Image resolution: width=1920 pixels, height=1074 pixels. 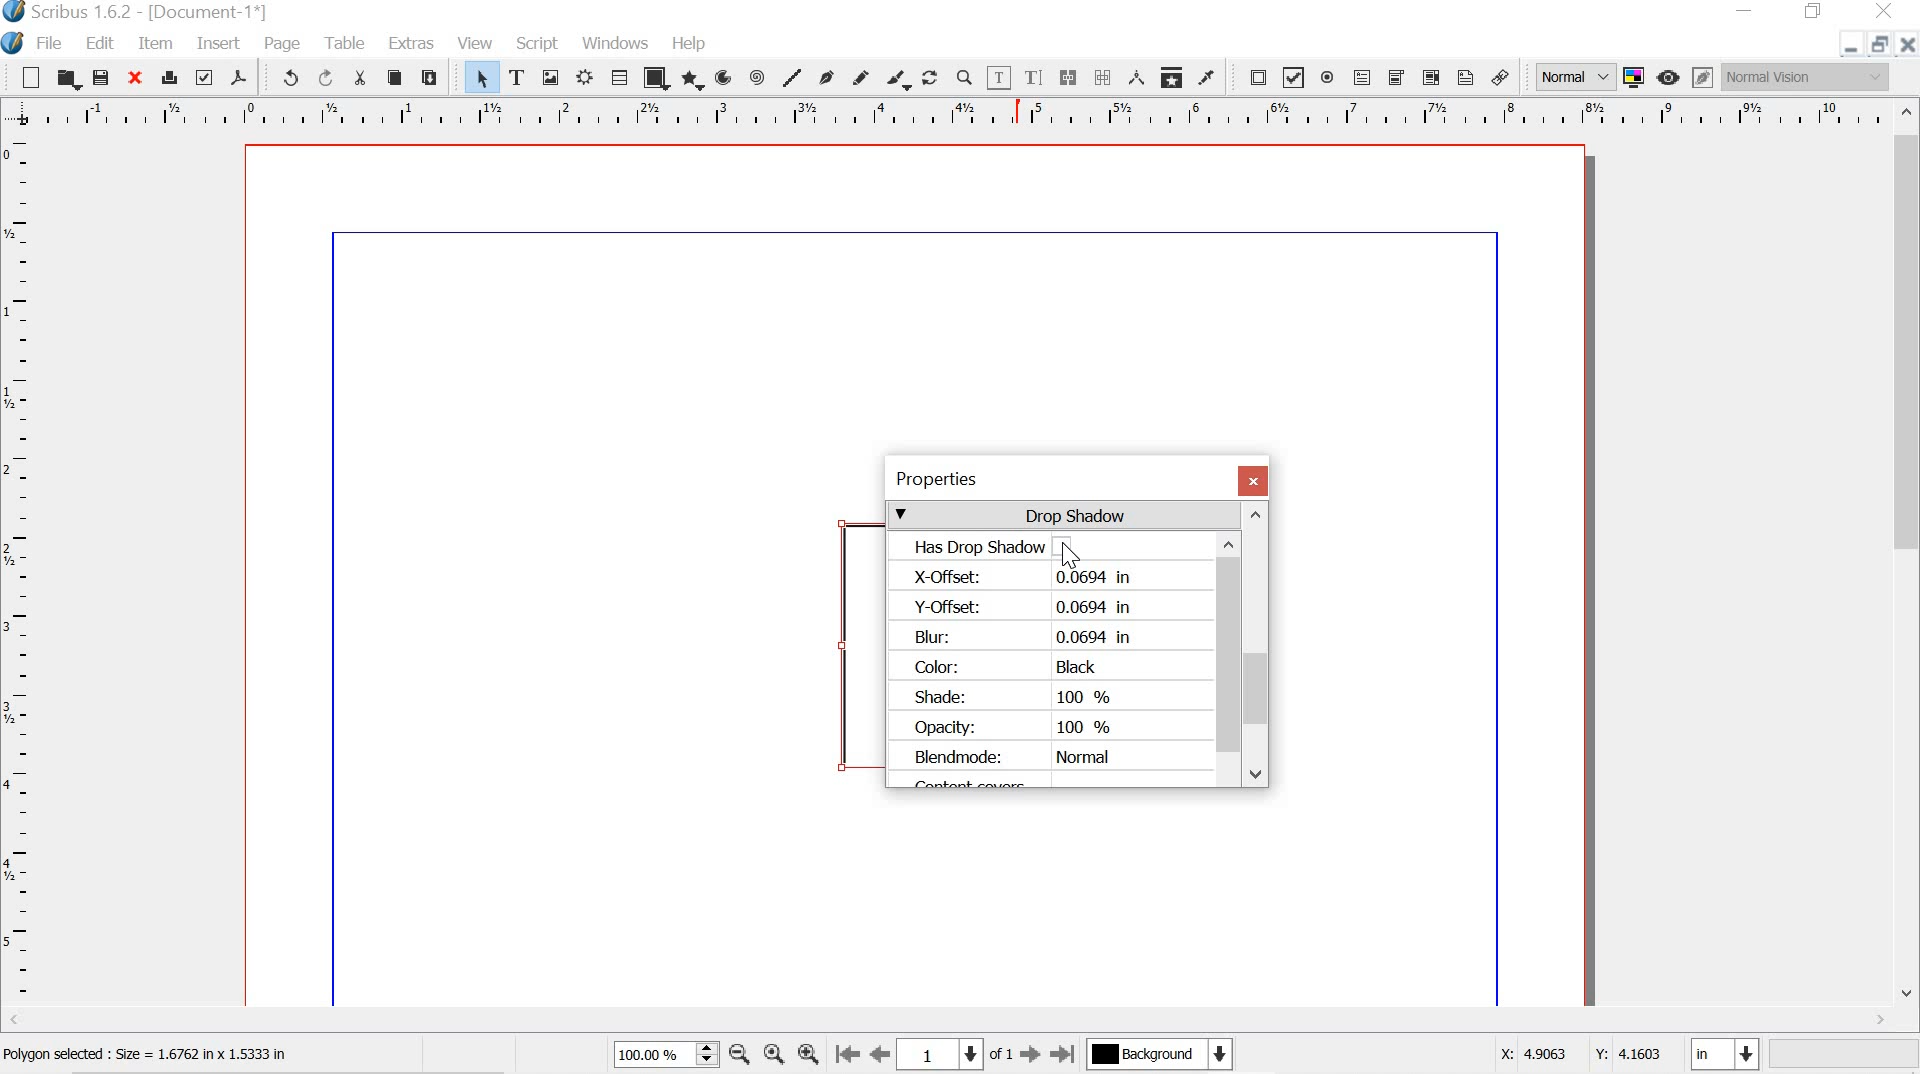 What do you see at coordinates (473, 43) in the screenshot?
I see `VIEW` at bounding box center [473, 43].